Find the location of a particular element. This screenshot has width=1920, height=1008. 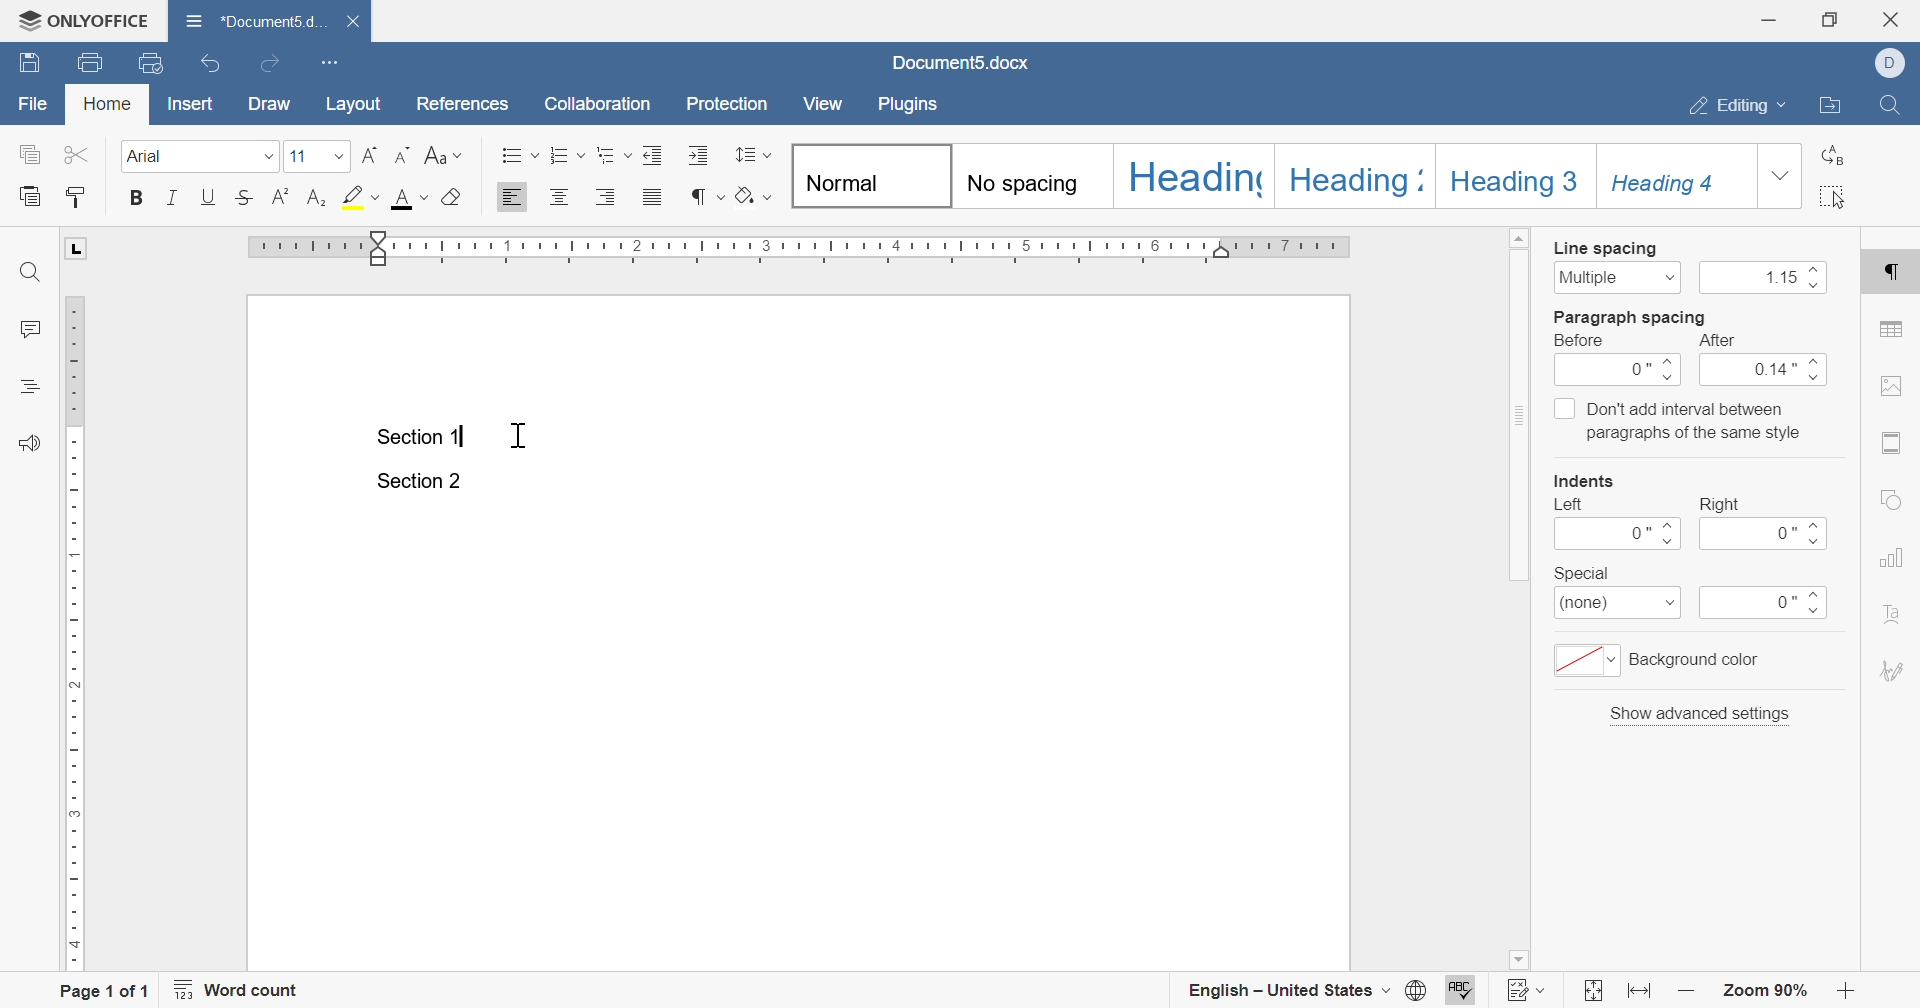

Section 2 is located at coordinates (418, 482).